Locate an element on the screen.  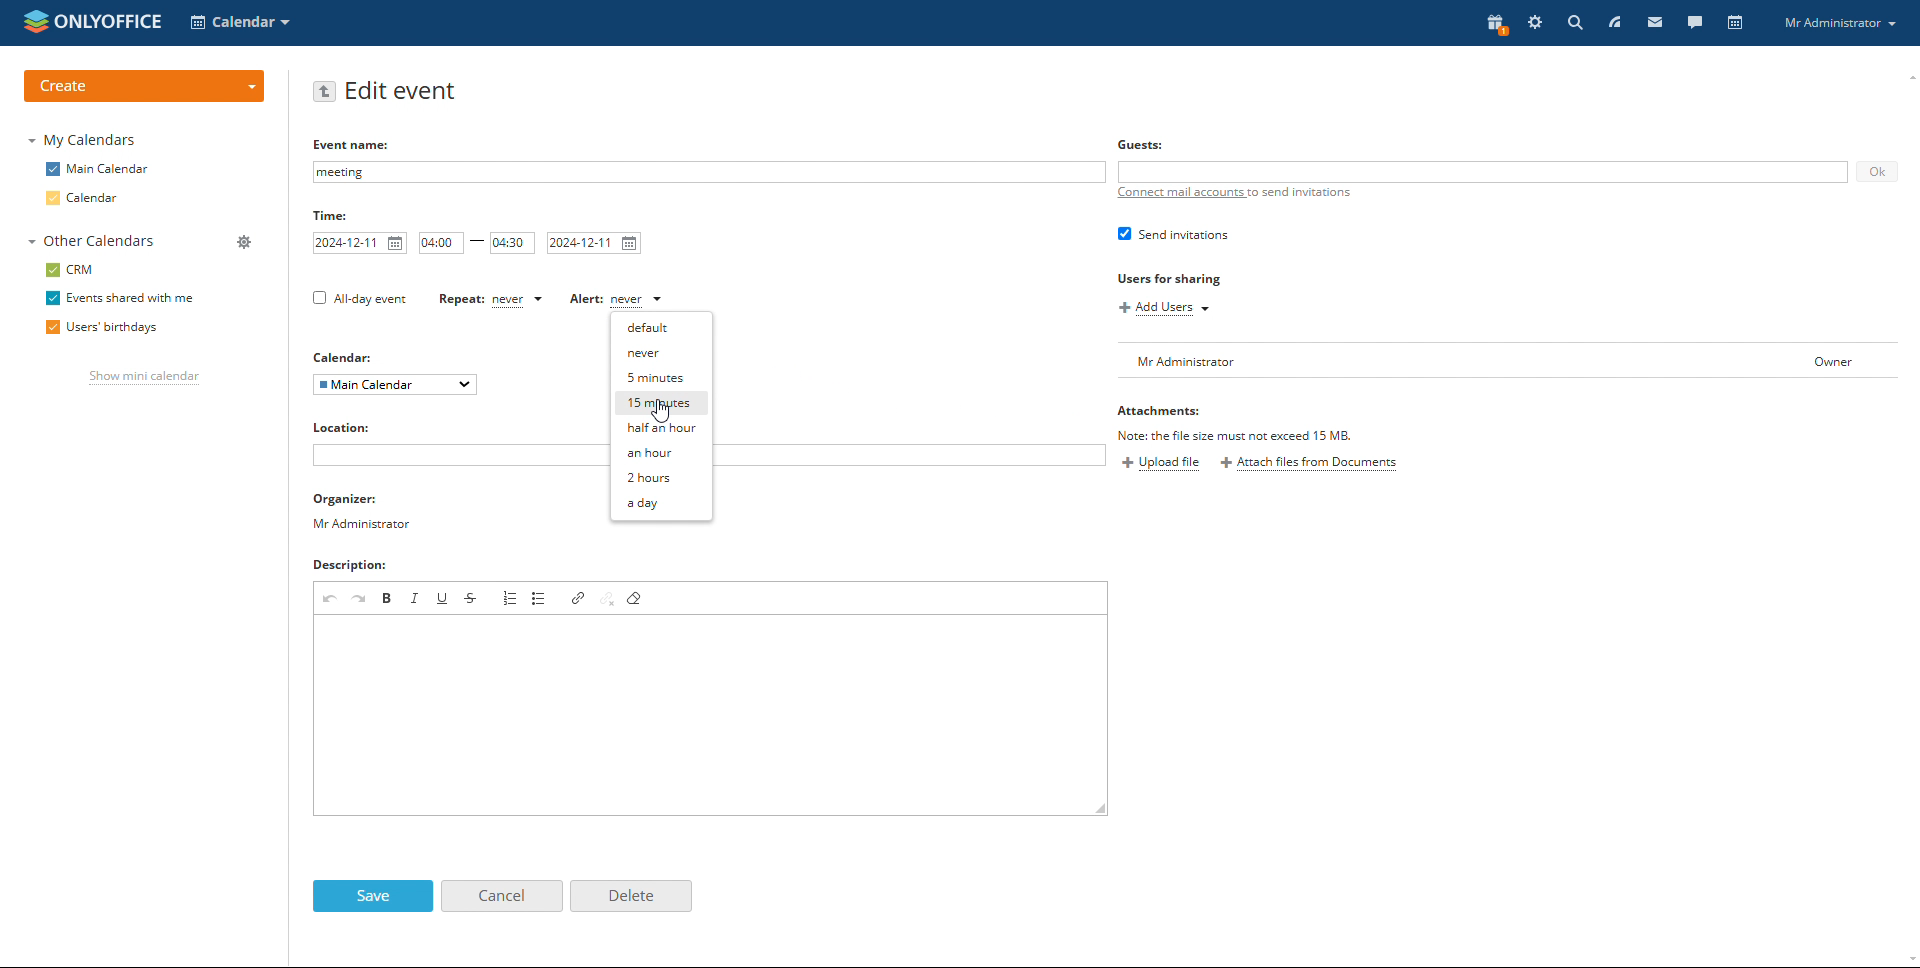
organizer is located at coordinates (363, 512).